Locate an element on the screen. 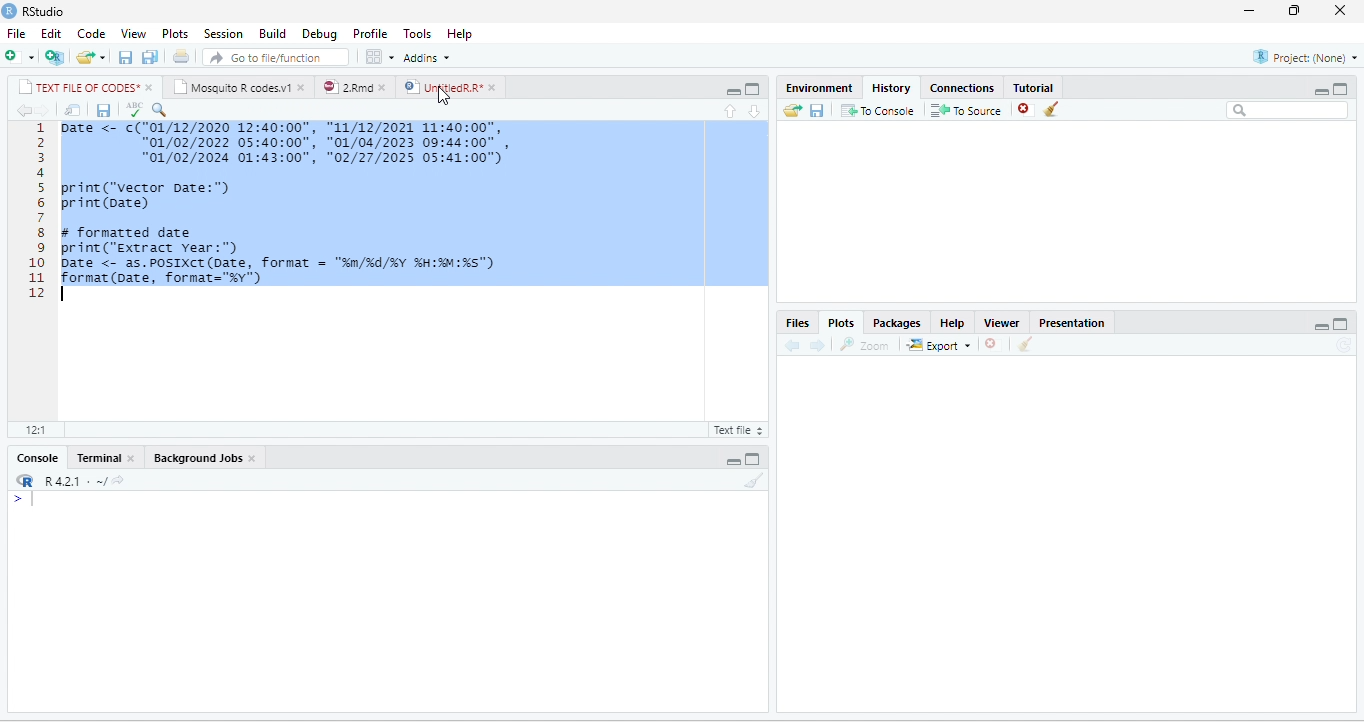 The image size is (1364, 722). Zoom is located at coordinates (864, 344).